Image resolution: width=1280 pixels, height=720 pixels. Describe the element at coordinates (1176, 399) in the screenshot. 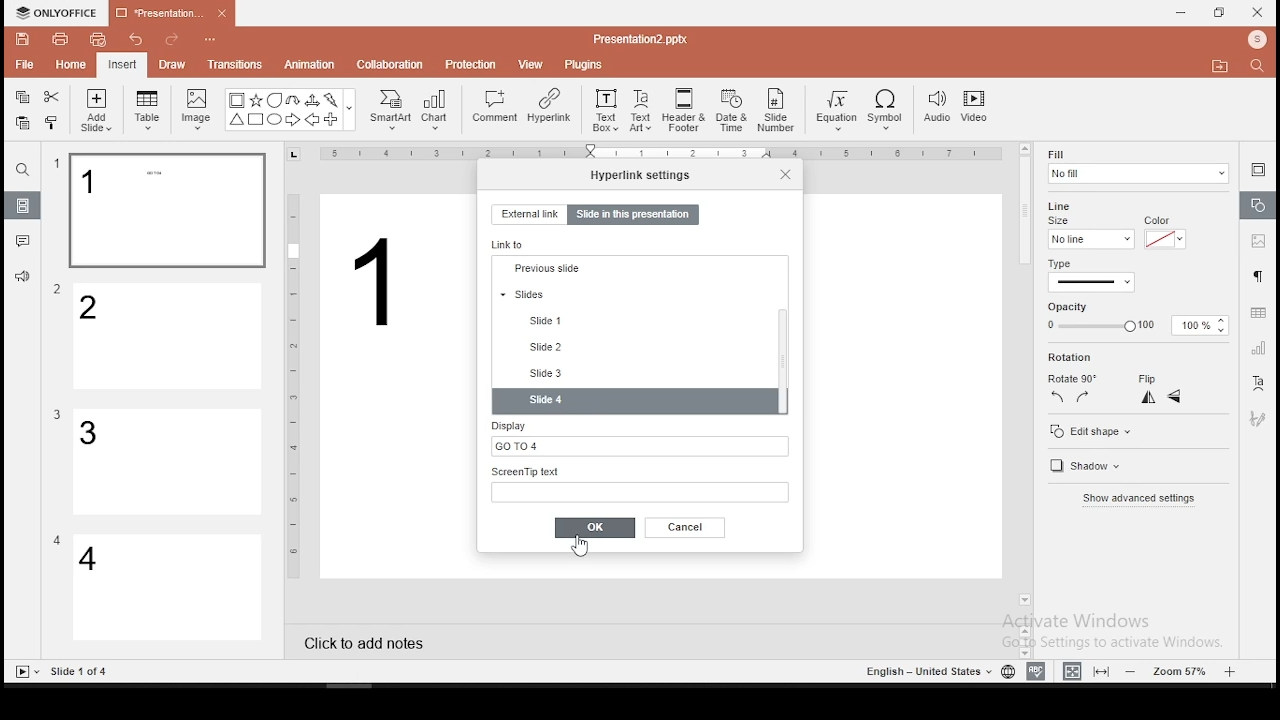

I see `flip vertical` at that location.